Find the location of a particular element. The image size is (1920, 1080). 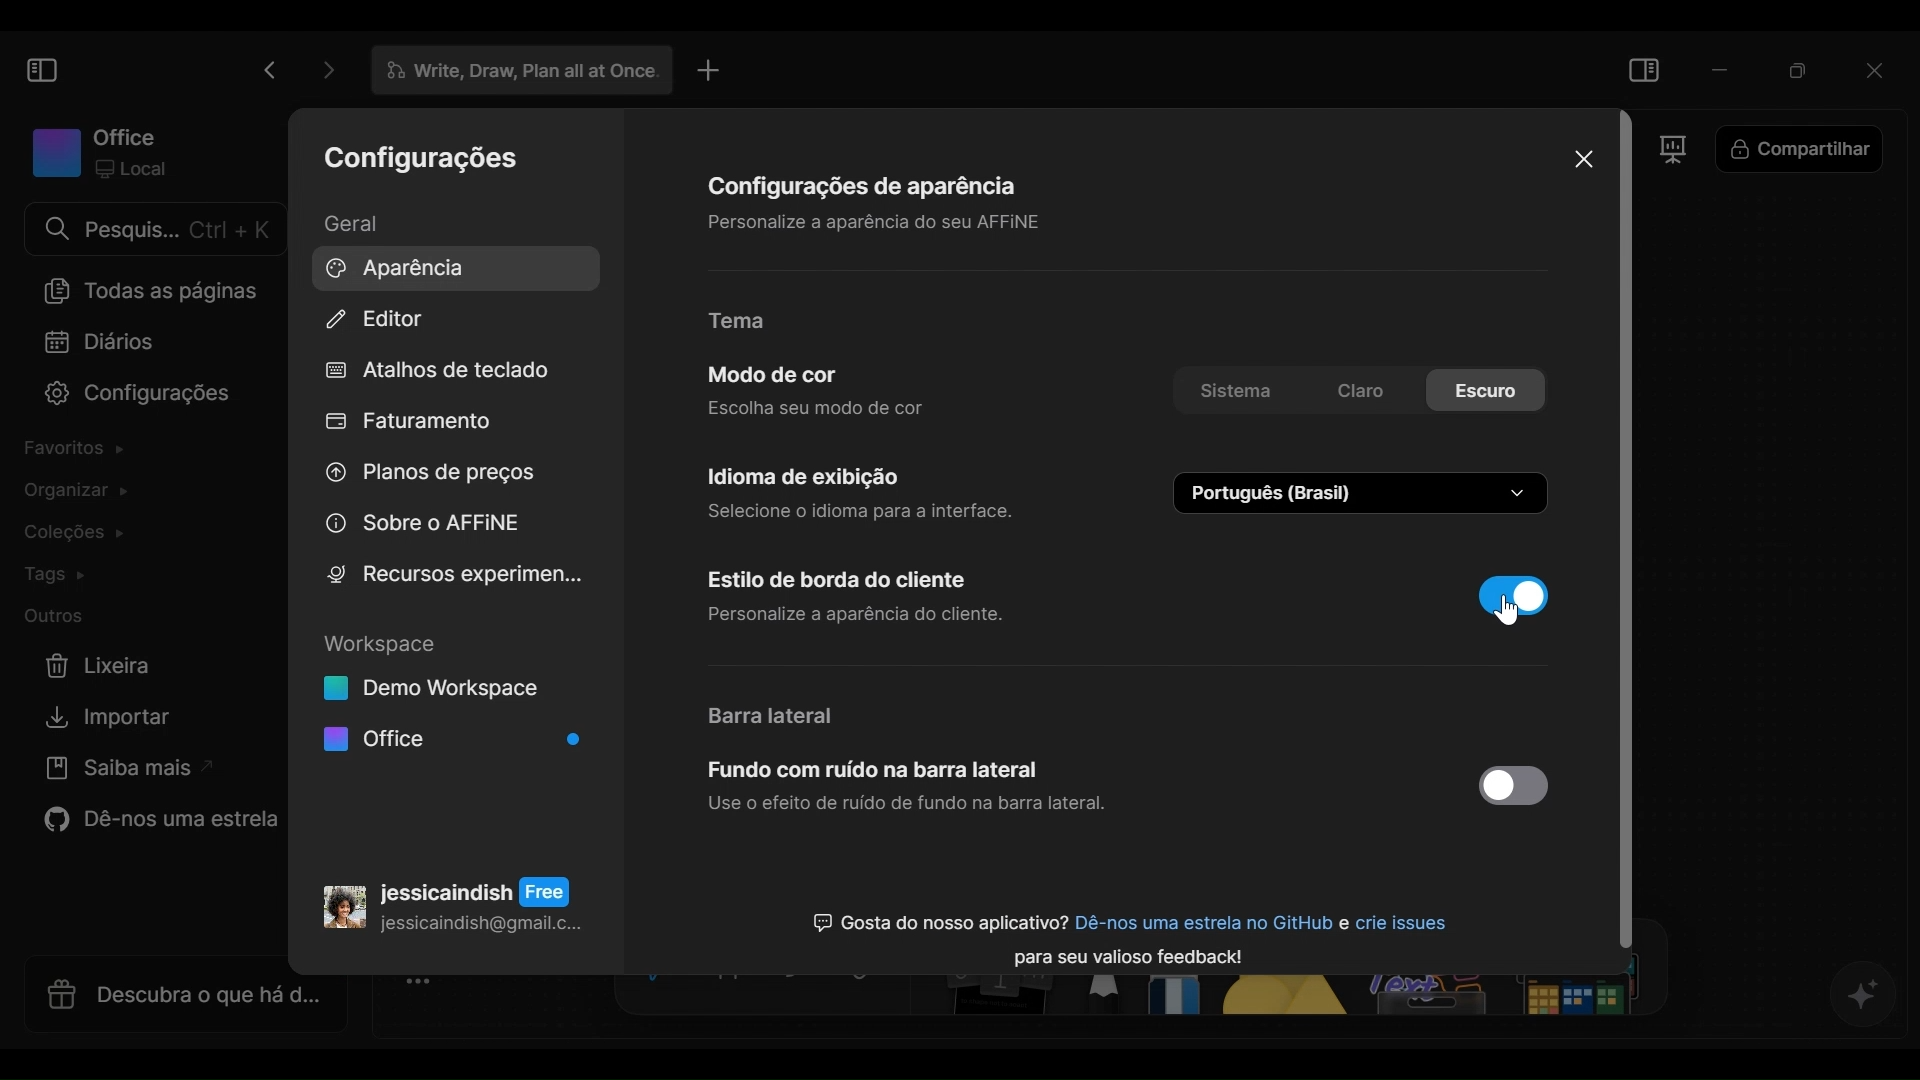

Frame is located at coordinates (739, 987).